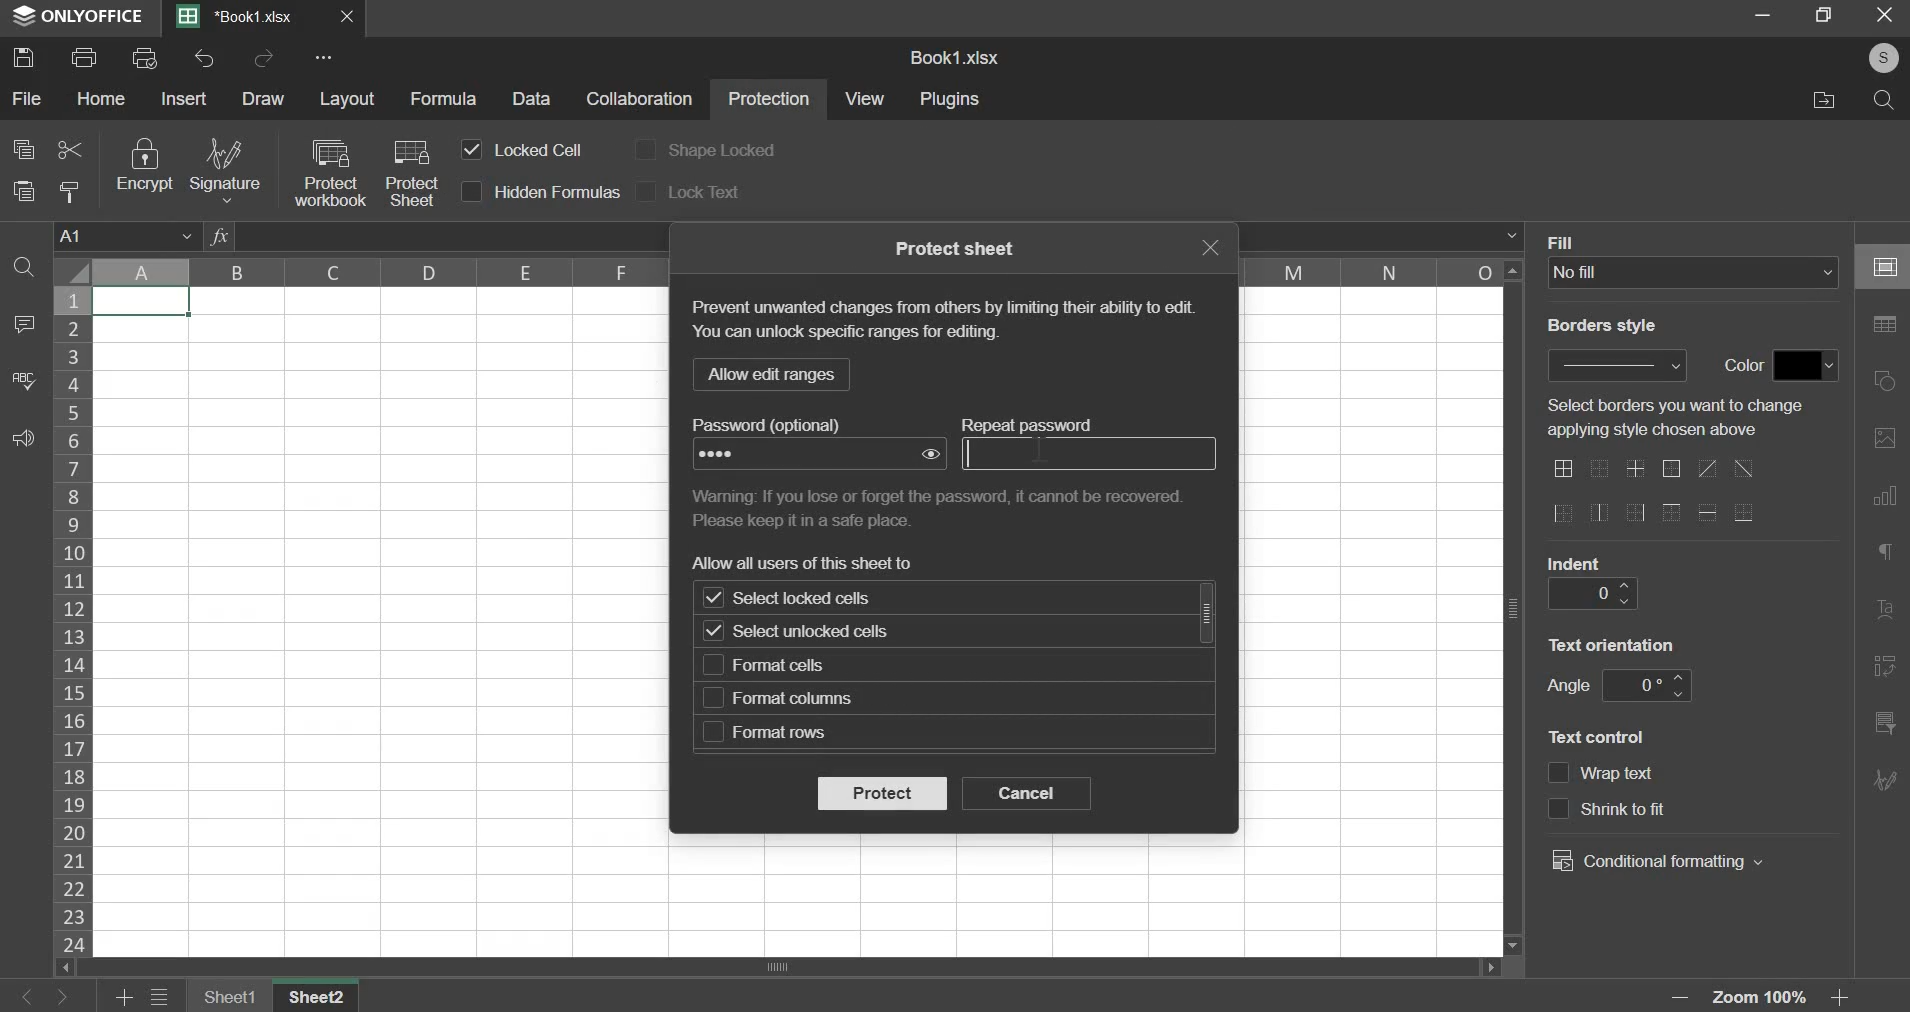 The height and width of the screenshot is (1012, 1910). What do you see at coordinates (1825, 14) in the screenshot?
I see `Minimise` at bounding box center [1825, 14].